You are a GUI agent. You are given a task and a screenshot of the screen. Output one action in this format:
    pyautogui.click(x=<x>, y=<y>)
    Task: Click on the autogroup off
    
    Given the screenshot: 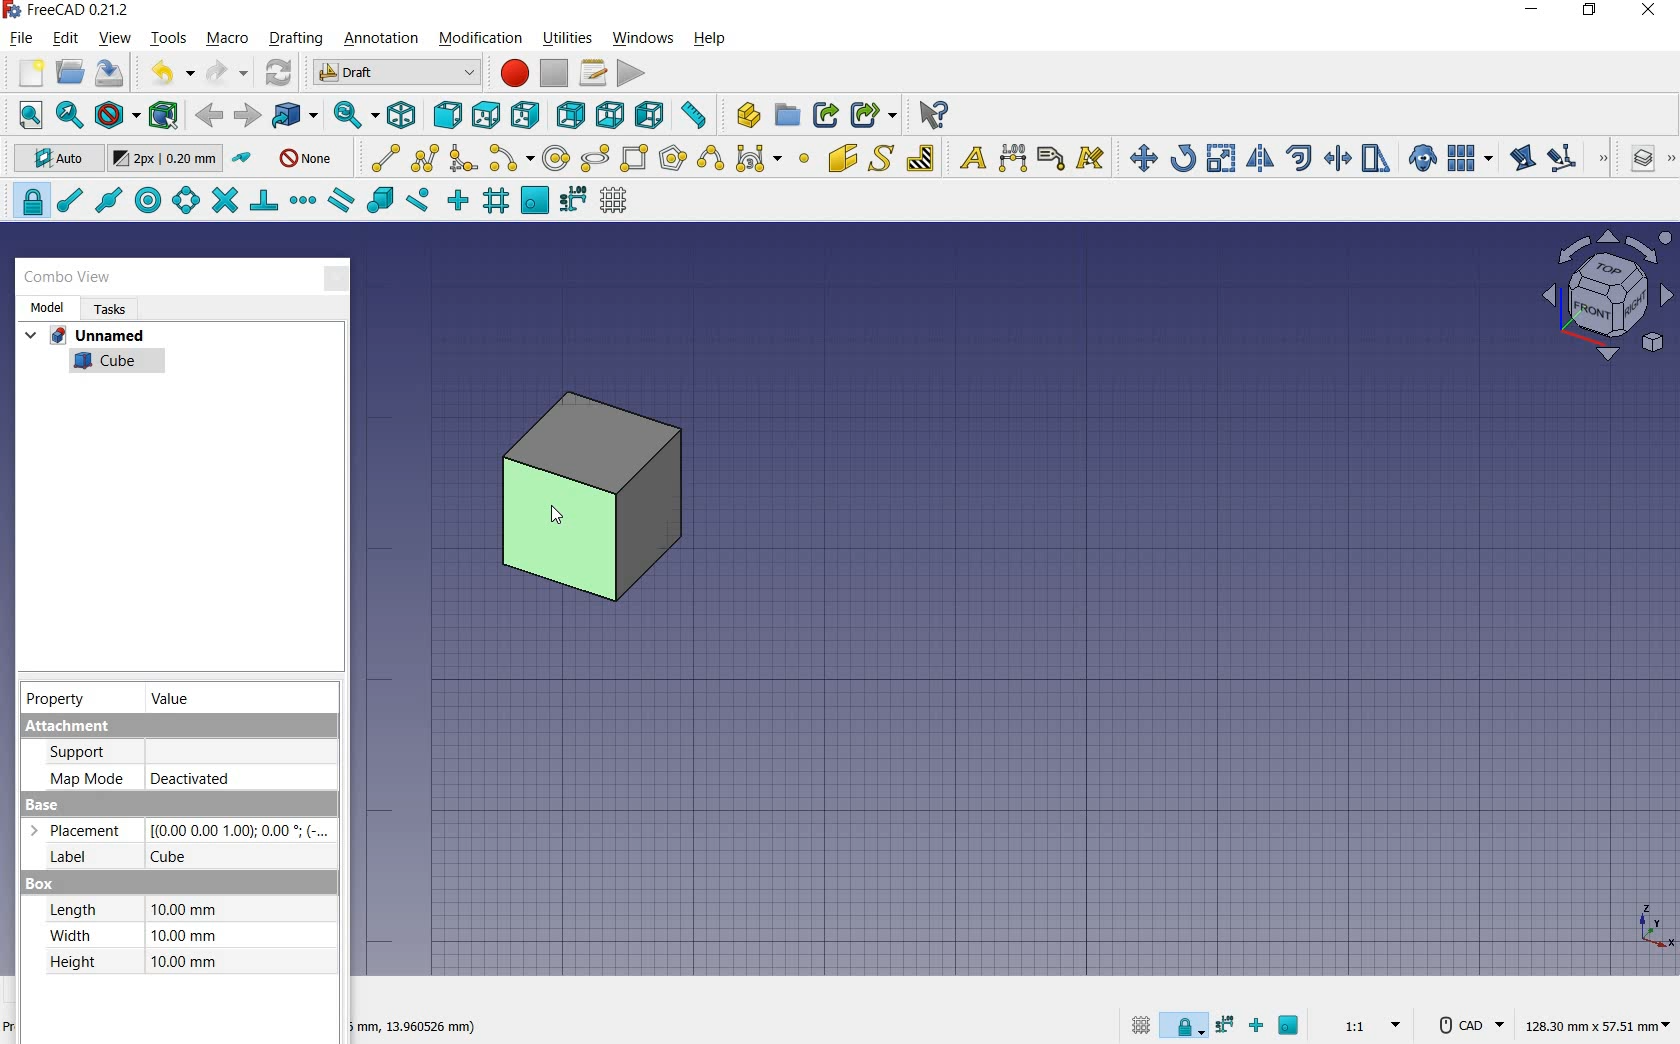 What is the action you would take?
    pyautogui.click(x=305, y=160)
    